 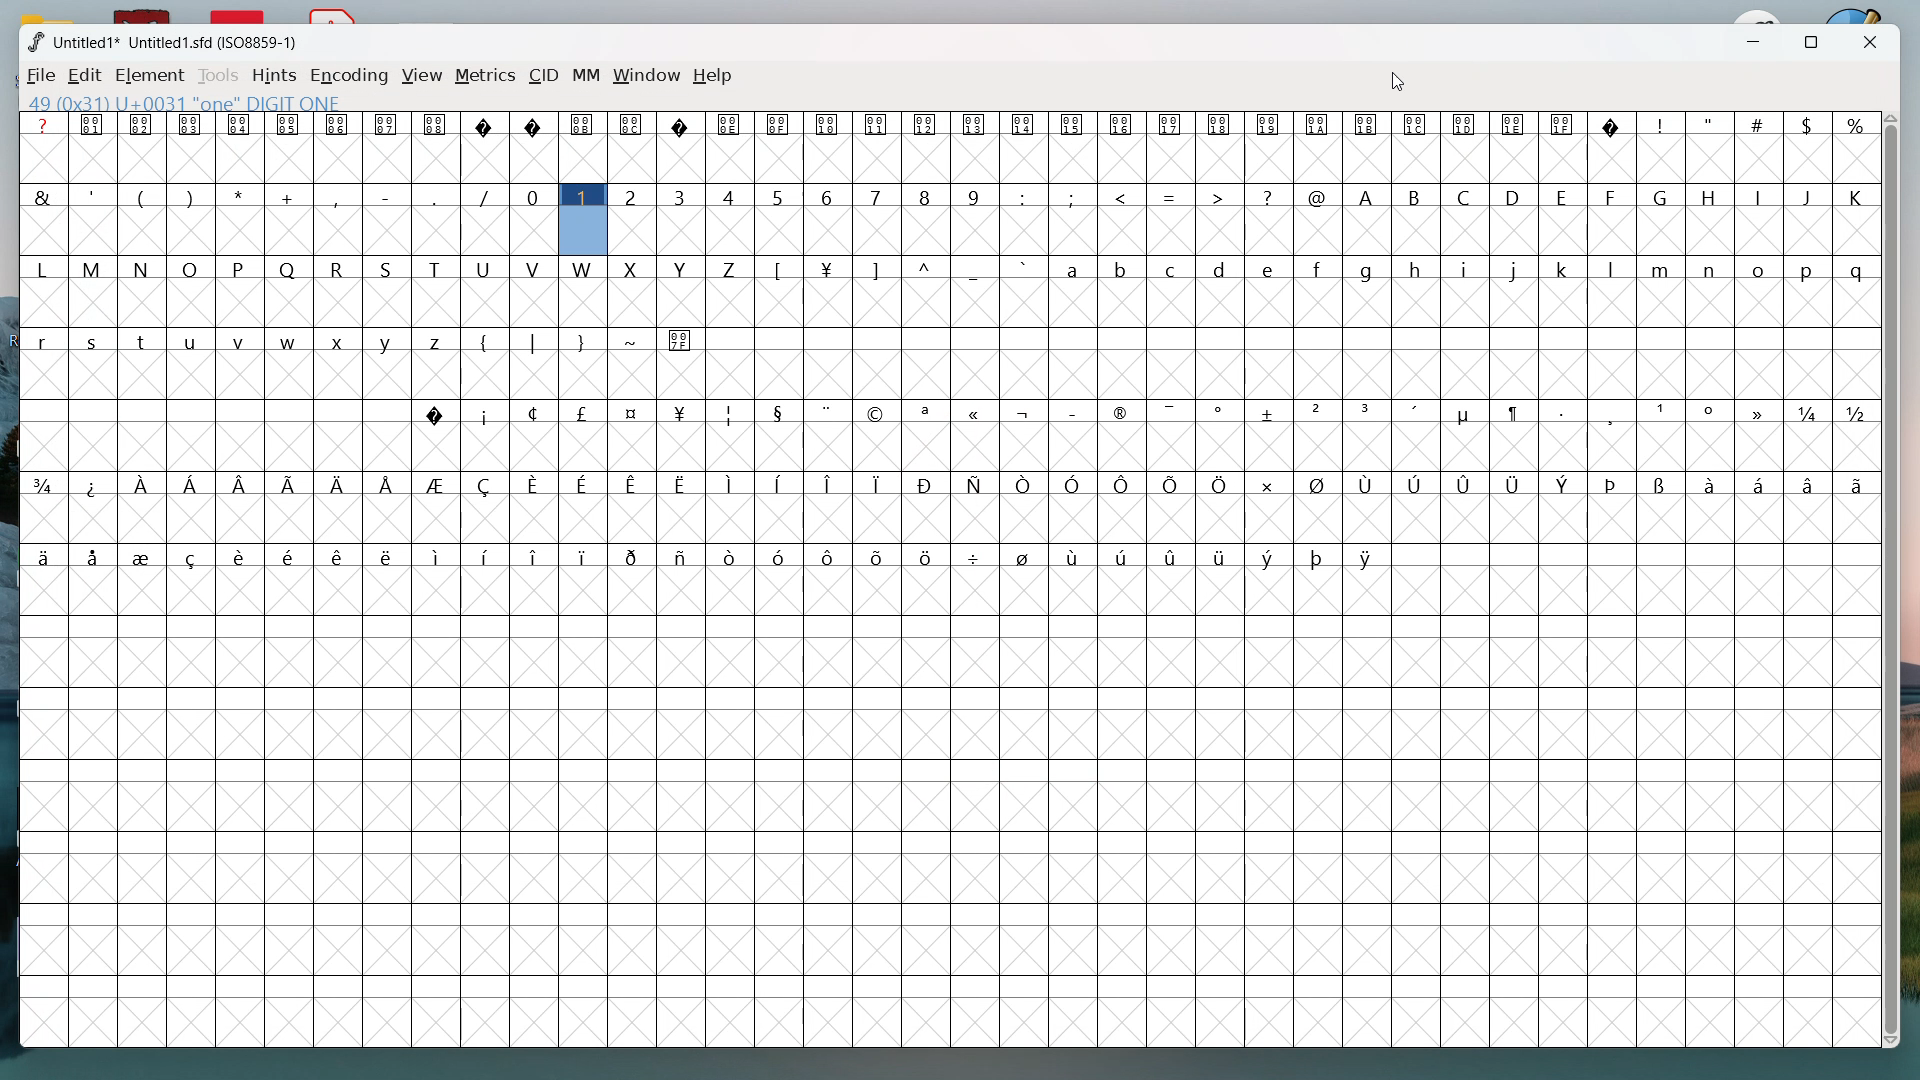 I want to click on ^, so click(x=928, y=268).